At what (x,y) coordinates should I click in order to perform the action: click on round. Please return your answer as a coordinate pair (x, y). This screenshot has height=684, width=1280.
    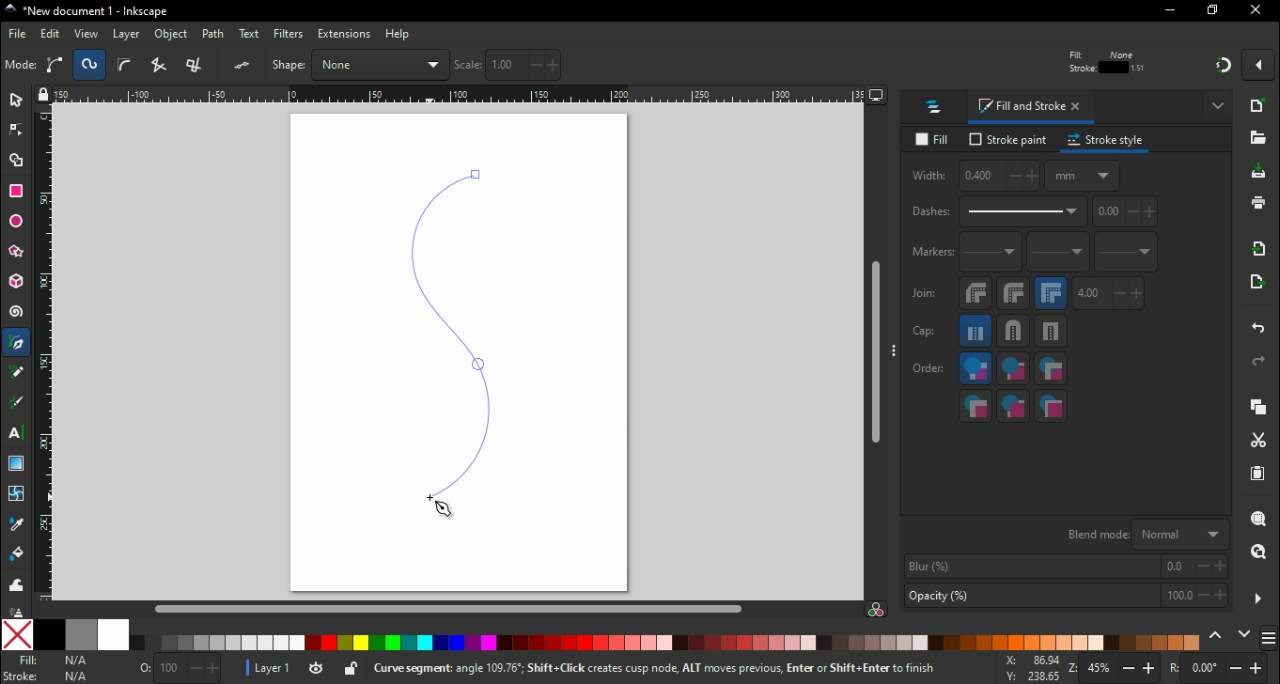
    Looking at the image, I should click on (1014, 297).